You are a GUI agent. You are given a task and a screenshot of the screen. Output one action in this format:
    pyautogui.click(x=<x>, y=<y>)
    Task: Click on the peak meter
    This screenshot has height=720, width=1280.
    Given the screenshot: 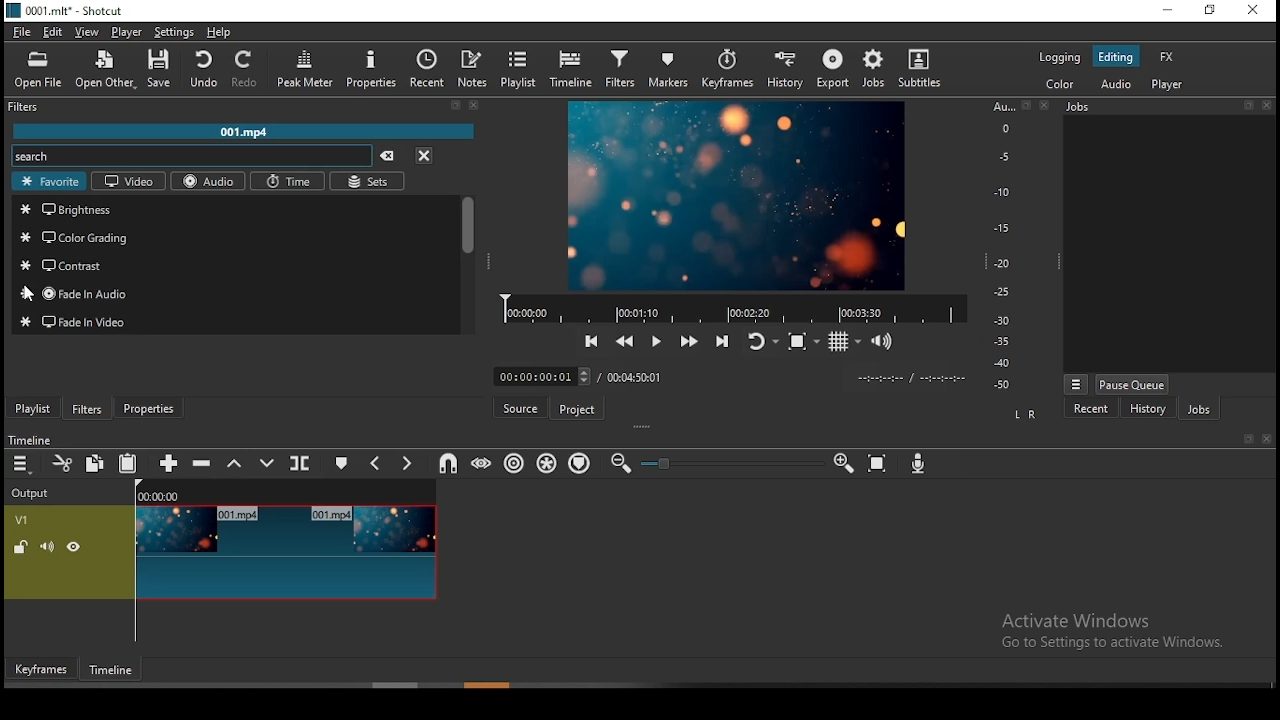 What is the action you would take?
    pyautogui.click(x=304, y=70)
    